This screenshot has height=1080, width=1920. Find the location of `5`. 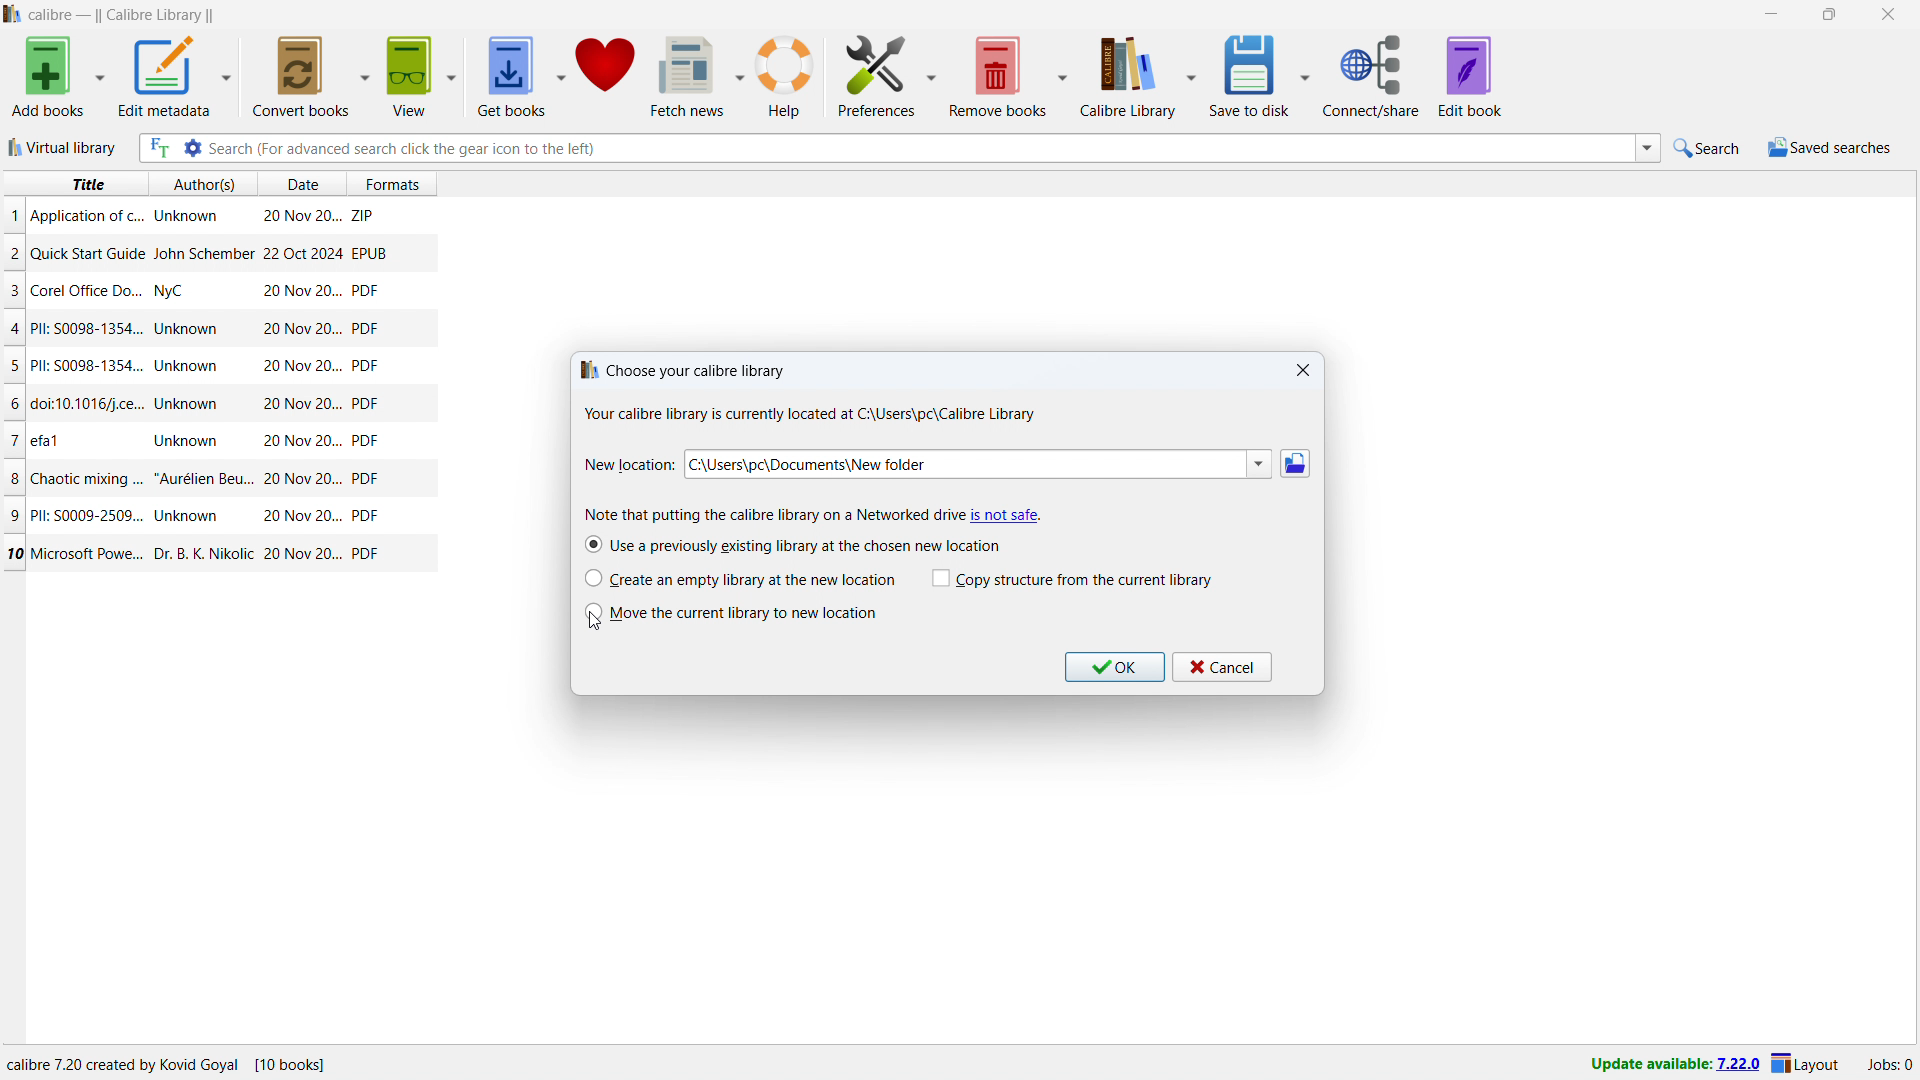

5 is located at coordinates (14, 367).